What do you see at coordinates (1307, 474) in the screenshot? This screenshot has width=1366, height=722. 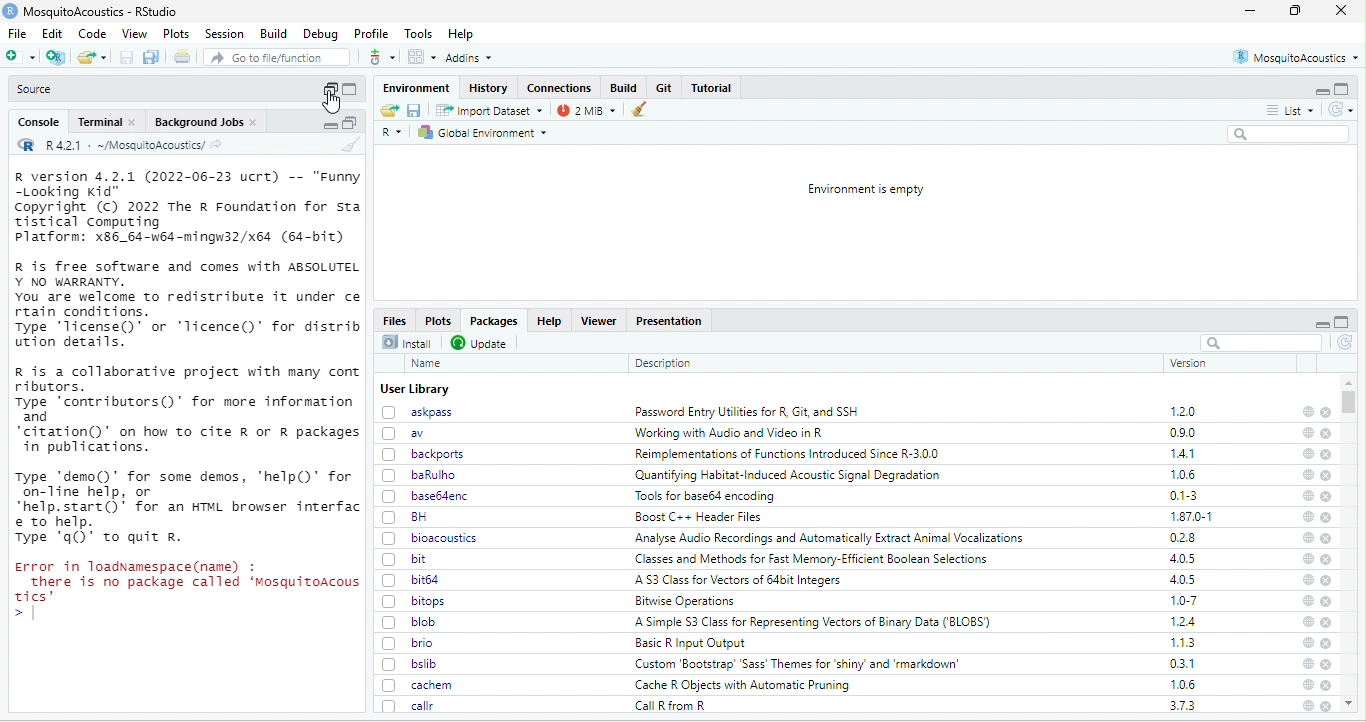 I see `help` at bounding box center [1307, 474].